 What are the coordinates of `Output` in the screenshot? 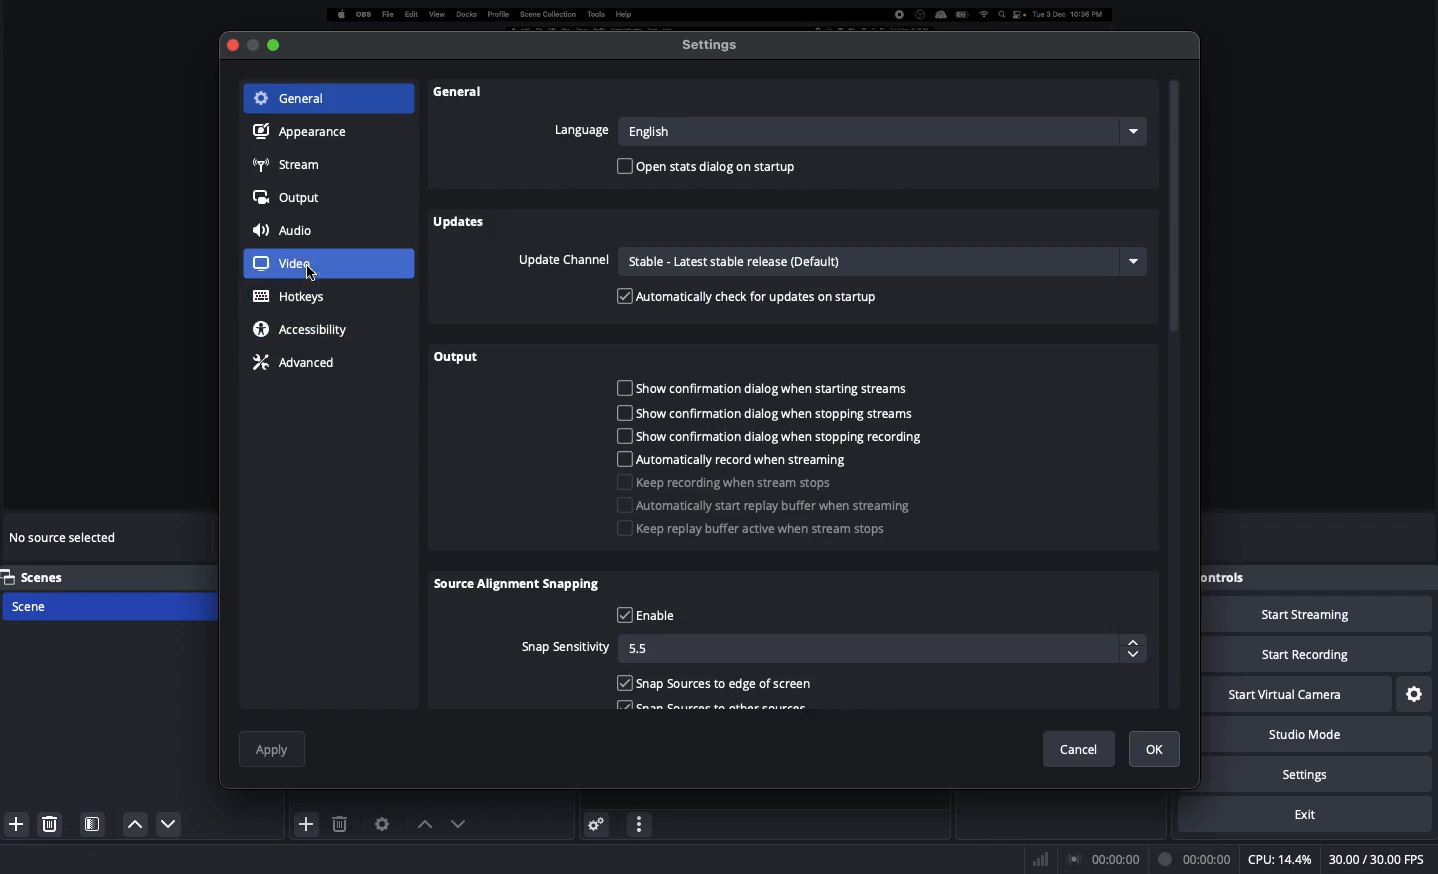 It's located at (463, 357).